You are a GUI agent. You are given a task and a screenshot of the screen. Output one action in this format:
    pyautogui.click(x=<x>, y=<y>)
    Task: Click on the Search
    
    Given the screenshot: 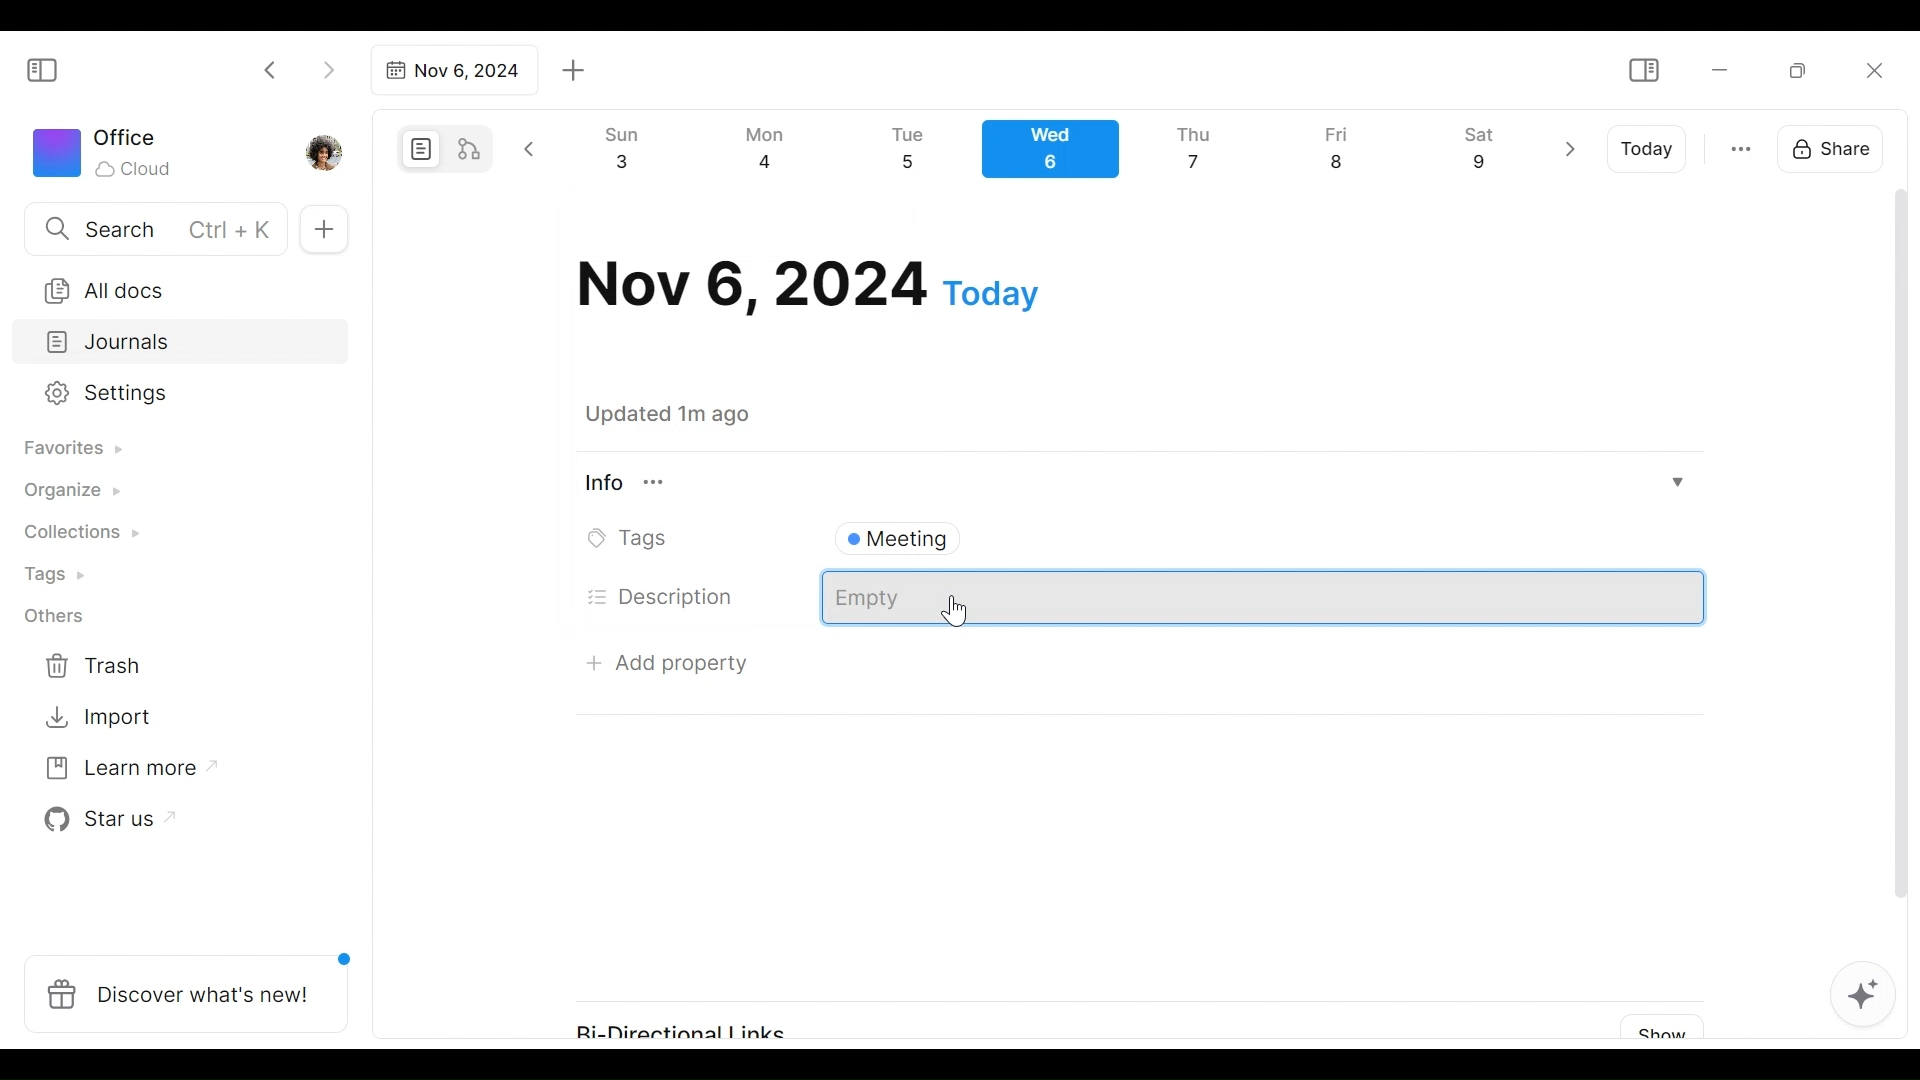 What is the action you would take?
    pyautogui.click(x=153, y=228)
    